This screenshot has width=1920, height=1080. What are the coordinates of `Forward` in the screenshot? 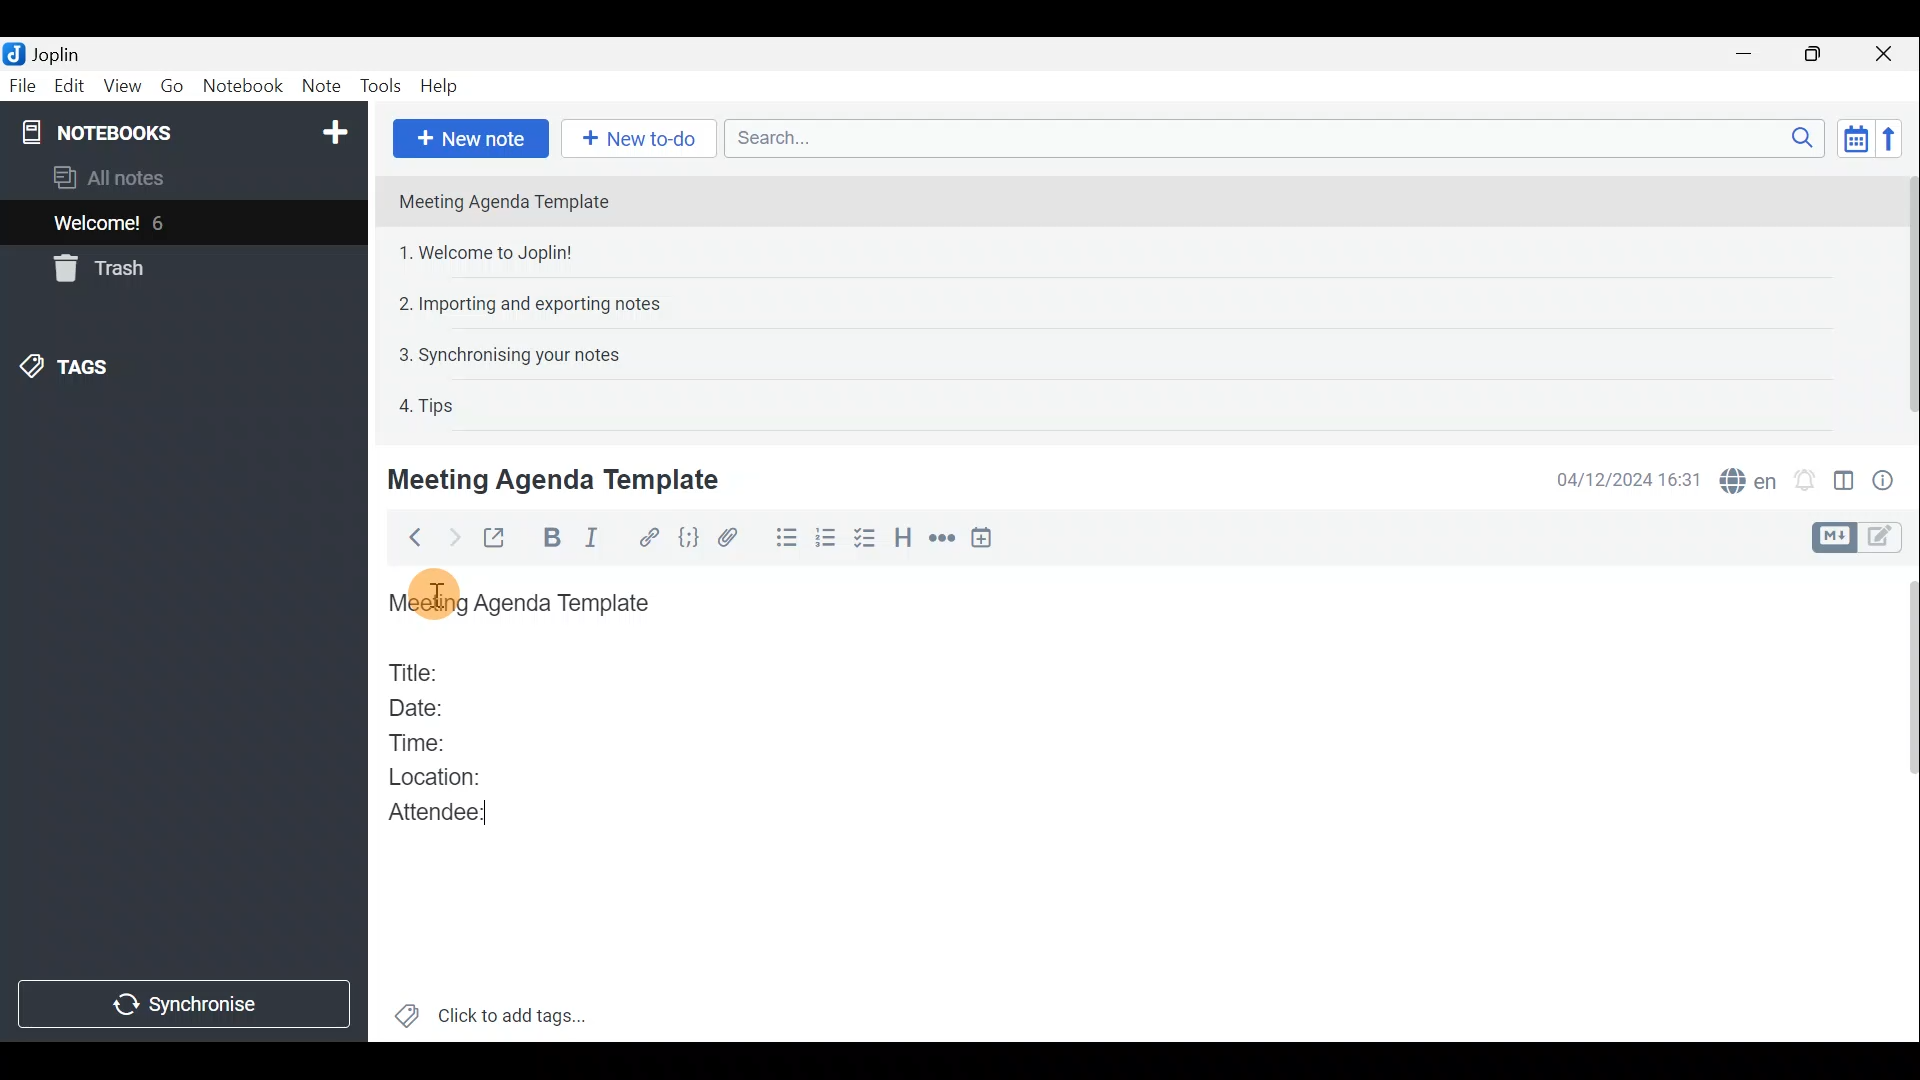 It's located at (451, 537).